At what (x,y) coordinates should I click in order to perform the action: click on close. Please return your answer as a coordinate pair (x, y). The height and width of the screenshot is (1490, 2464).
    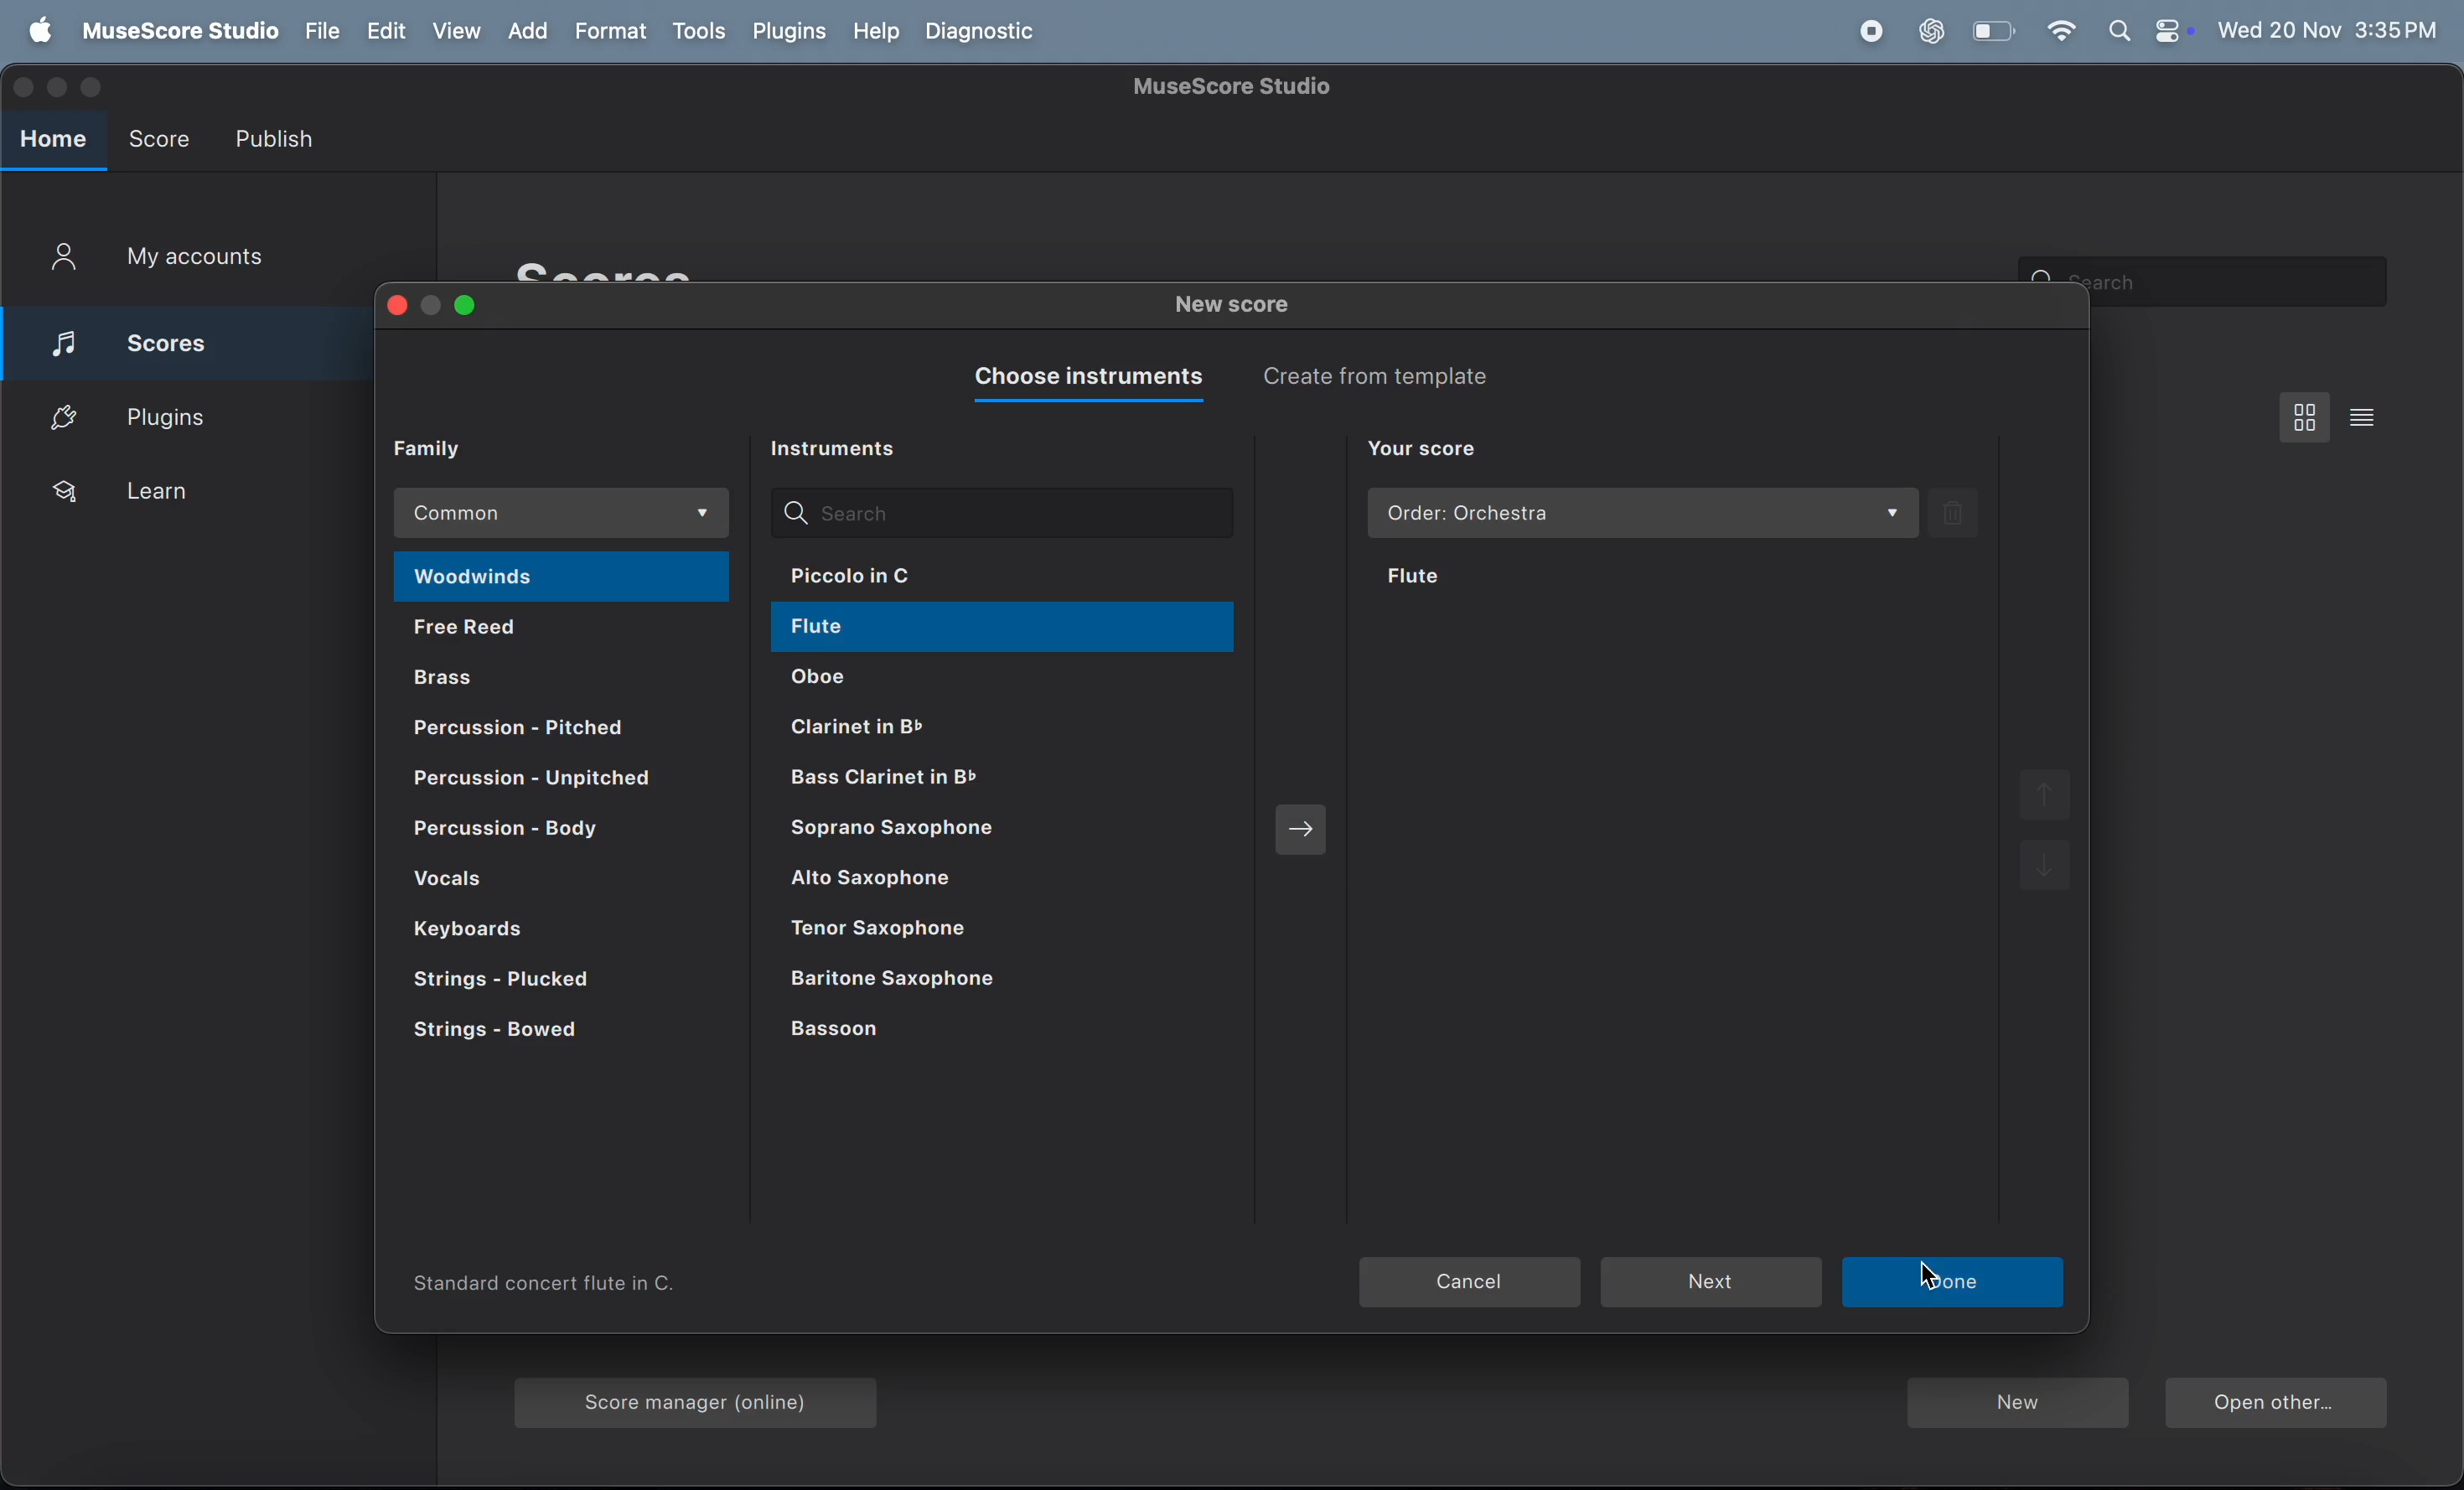
    Looking at the image, I should click on (392, 308).